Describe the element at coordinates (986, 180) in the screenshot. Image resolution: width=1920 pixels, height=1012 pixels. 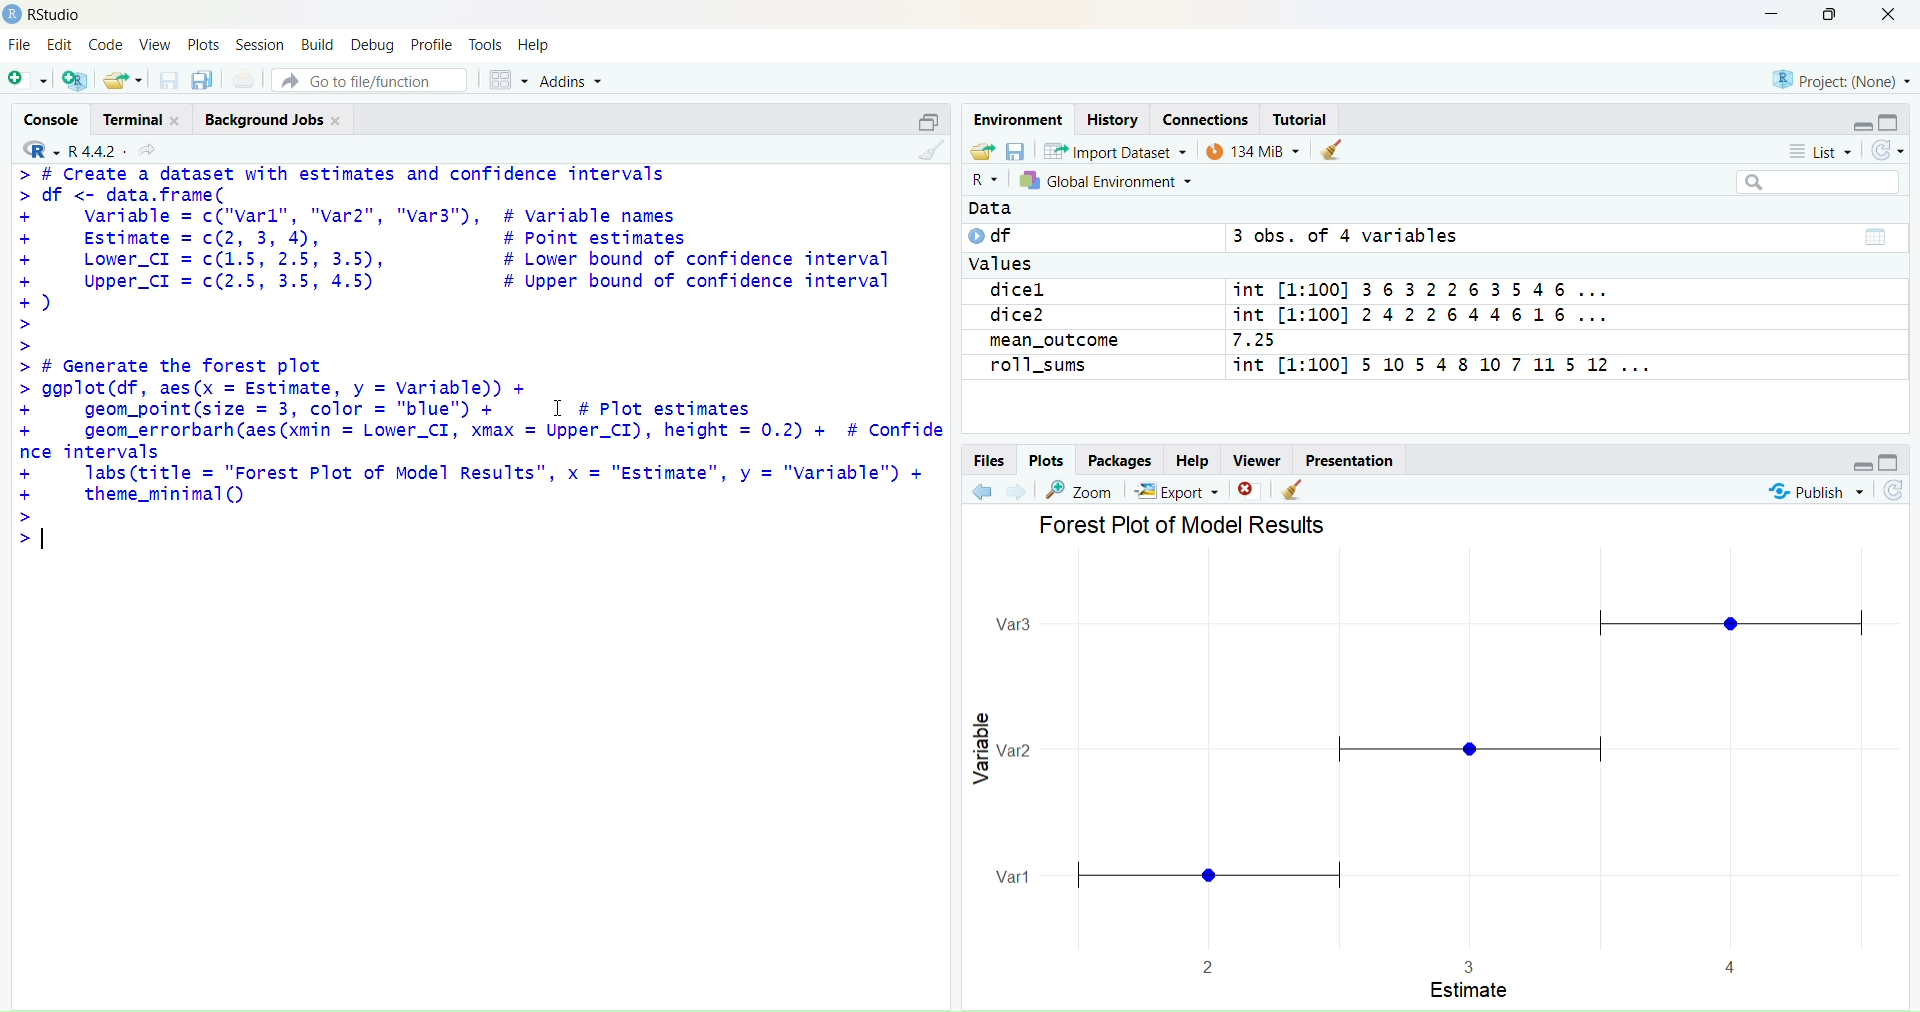
I see `R` at that location.